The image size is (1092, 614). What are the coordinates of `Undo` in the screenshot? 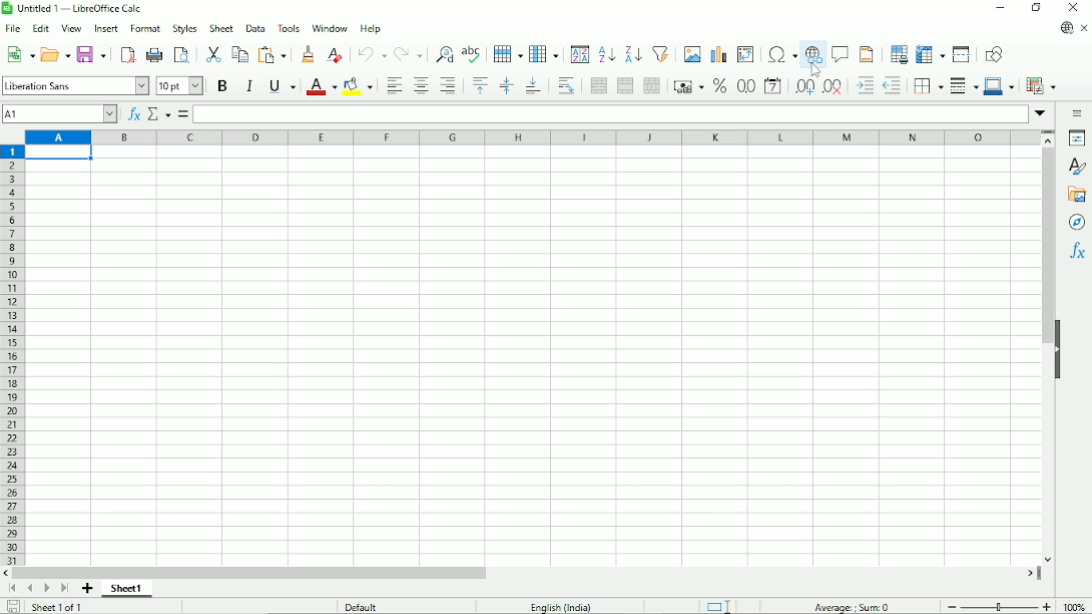 It's located at (371, 54).